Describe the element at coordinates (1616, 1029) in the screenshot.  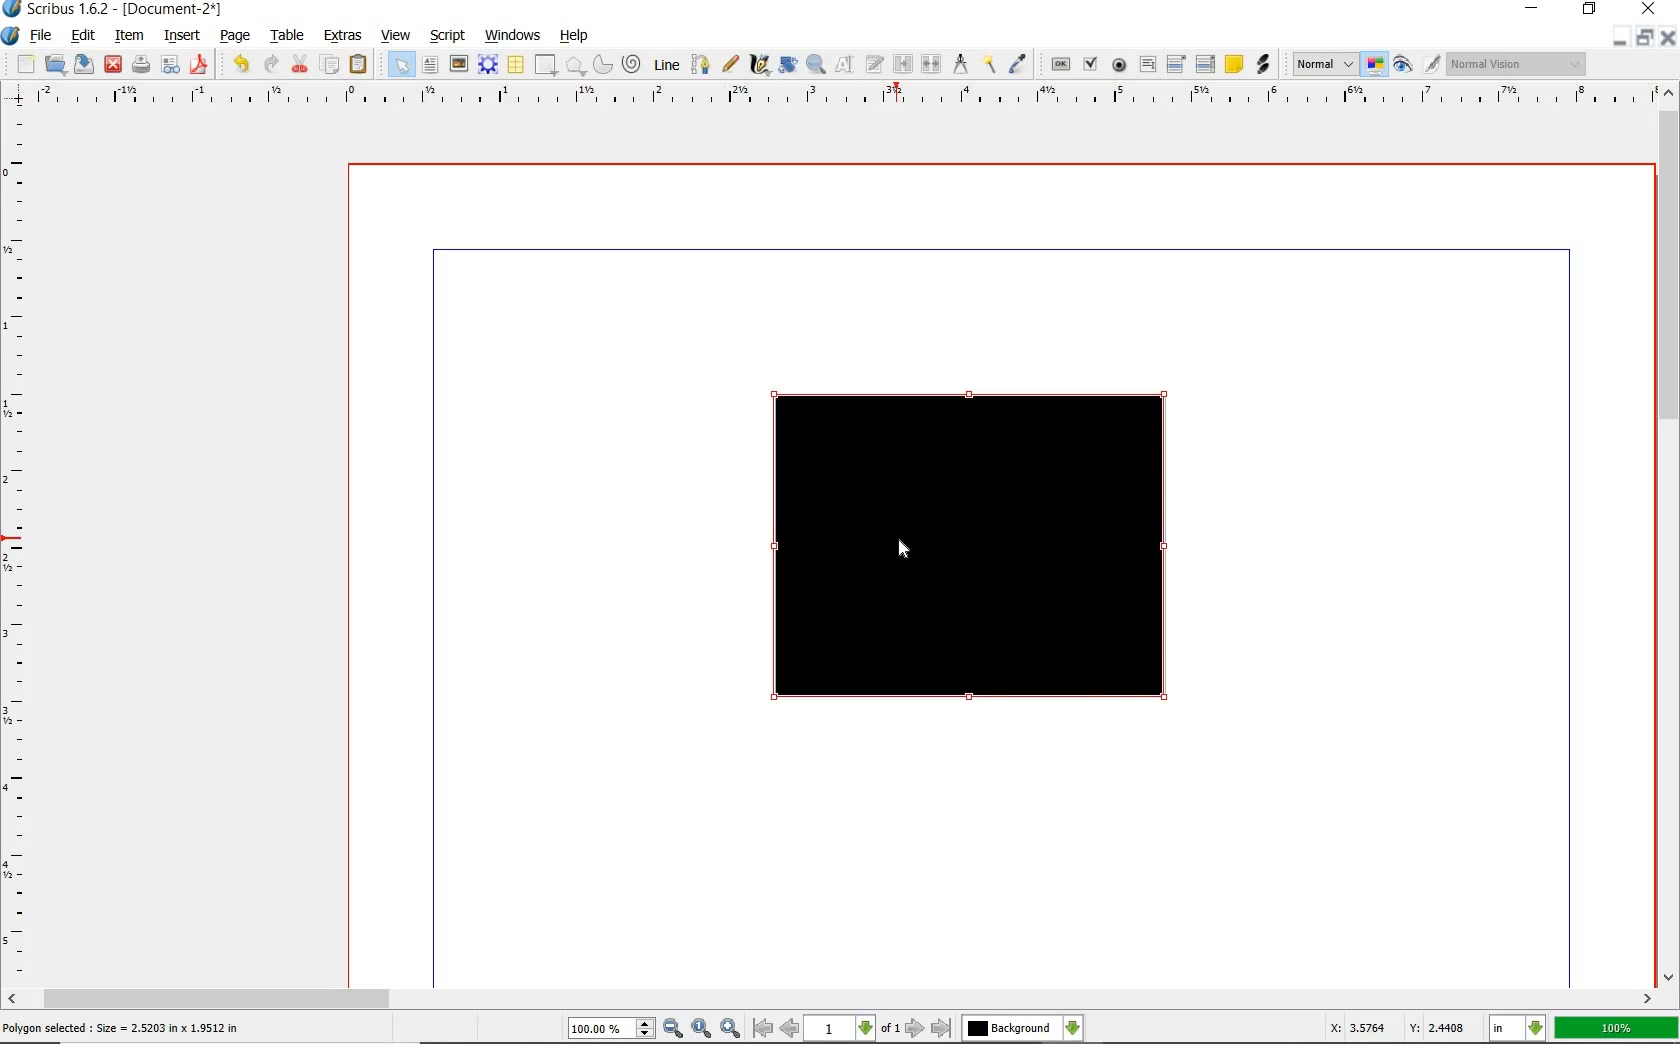
I see `100%` at that location.